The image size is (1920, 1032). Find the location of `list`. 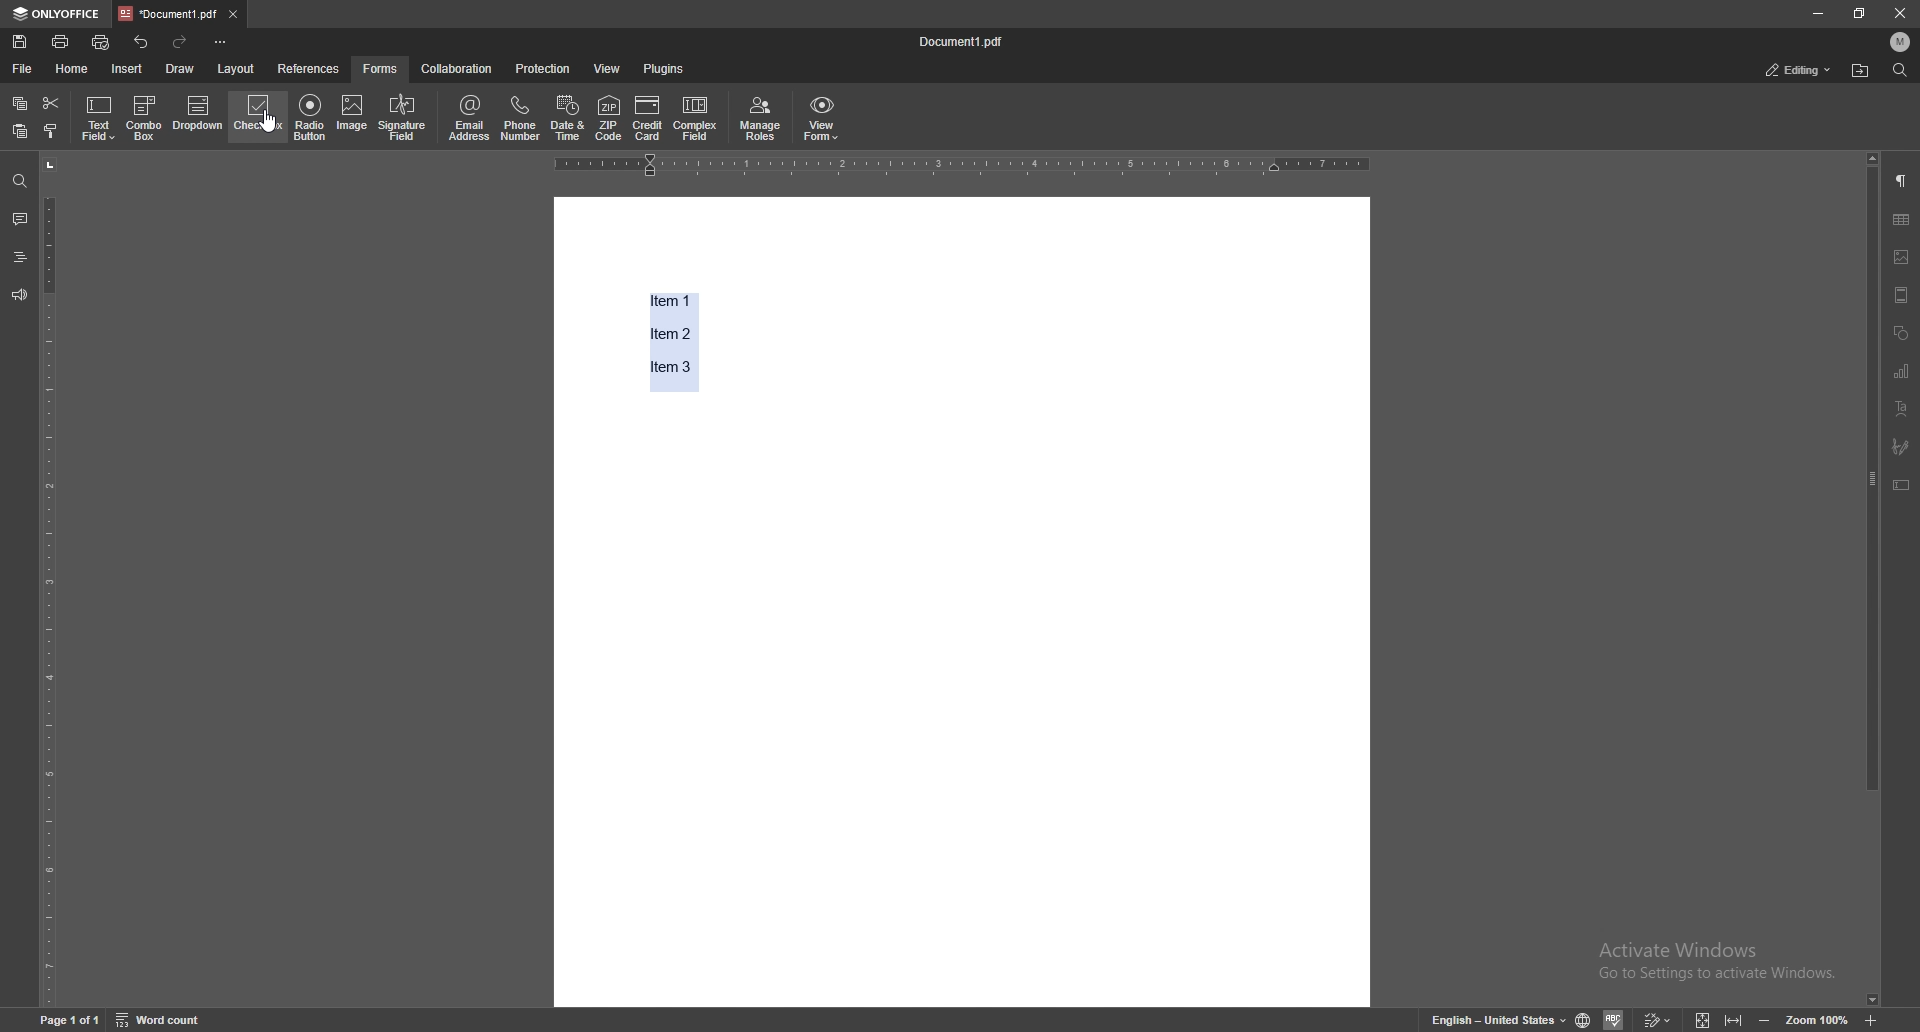

list is located at coordinates (677, 339).